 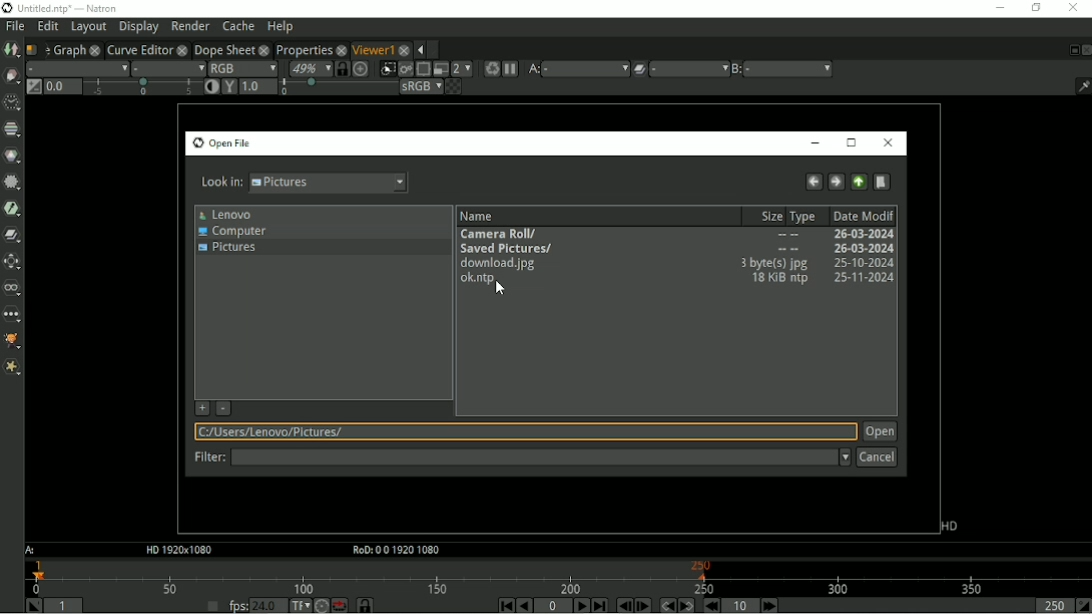 What do you see at coordinates (998, 7) in the screenshot?
I see `Minimize` at bounding box center [998, 7].